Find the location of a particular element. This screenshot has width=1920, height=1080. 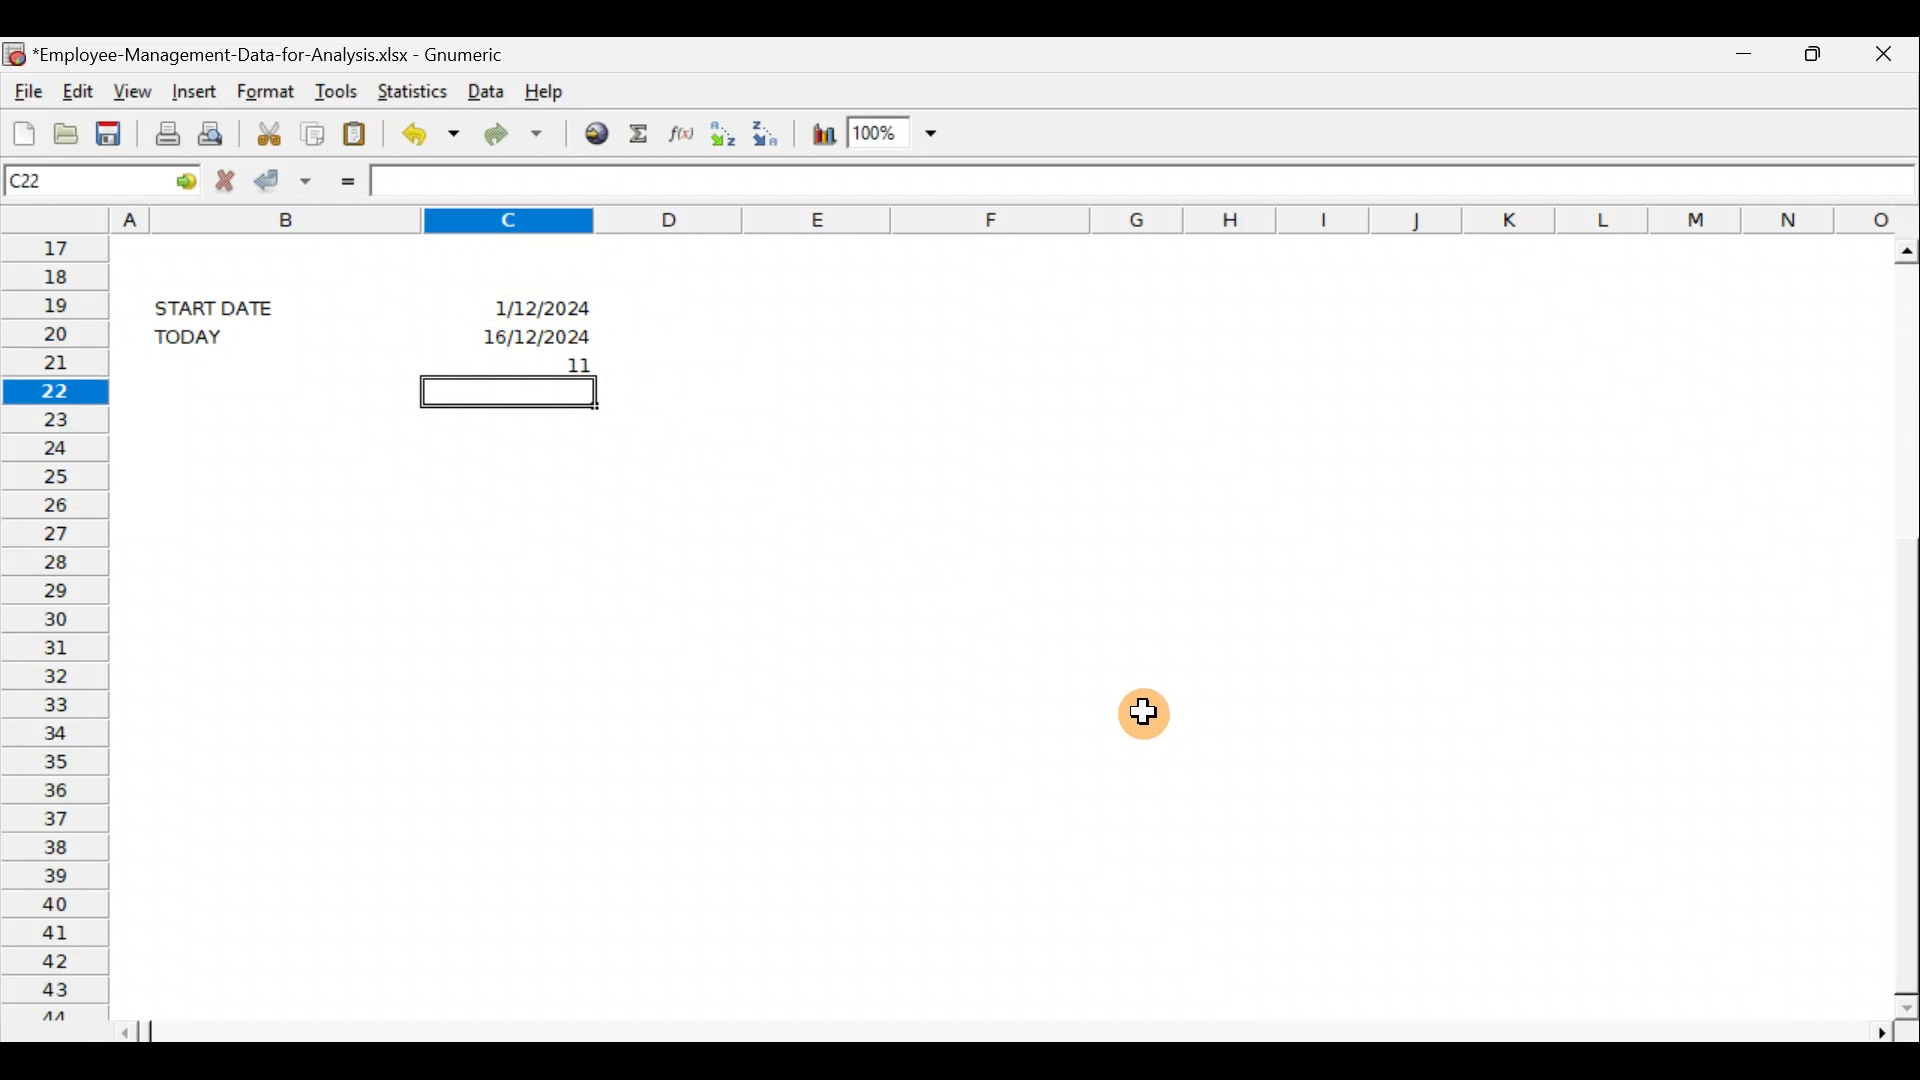

TODAY is located at coordinates (221, 336).